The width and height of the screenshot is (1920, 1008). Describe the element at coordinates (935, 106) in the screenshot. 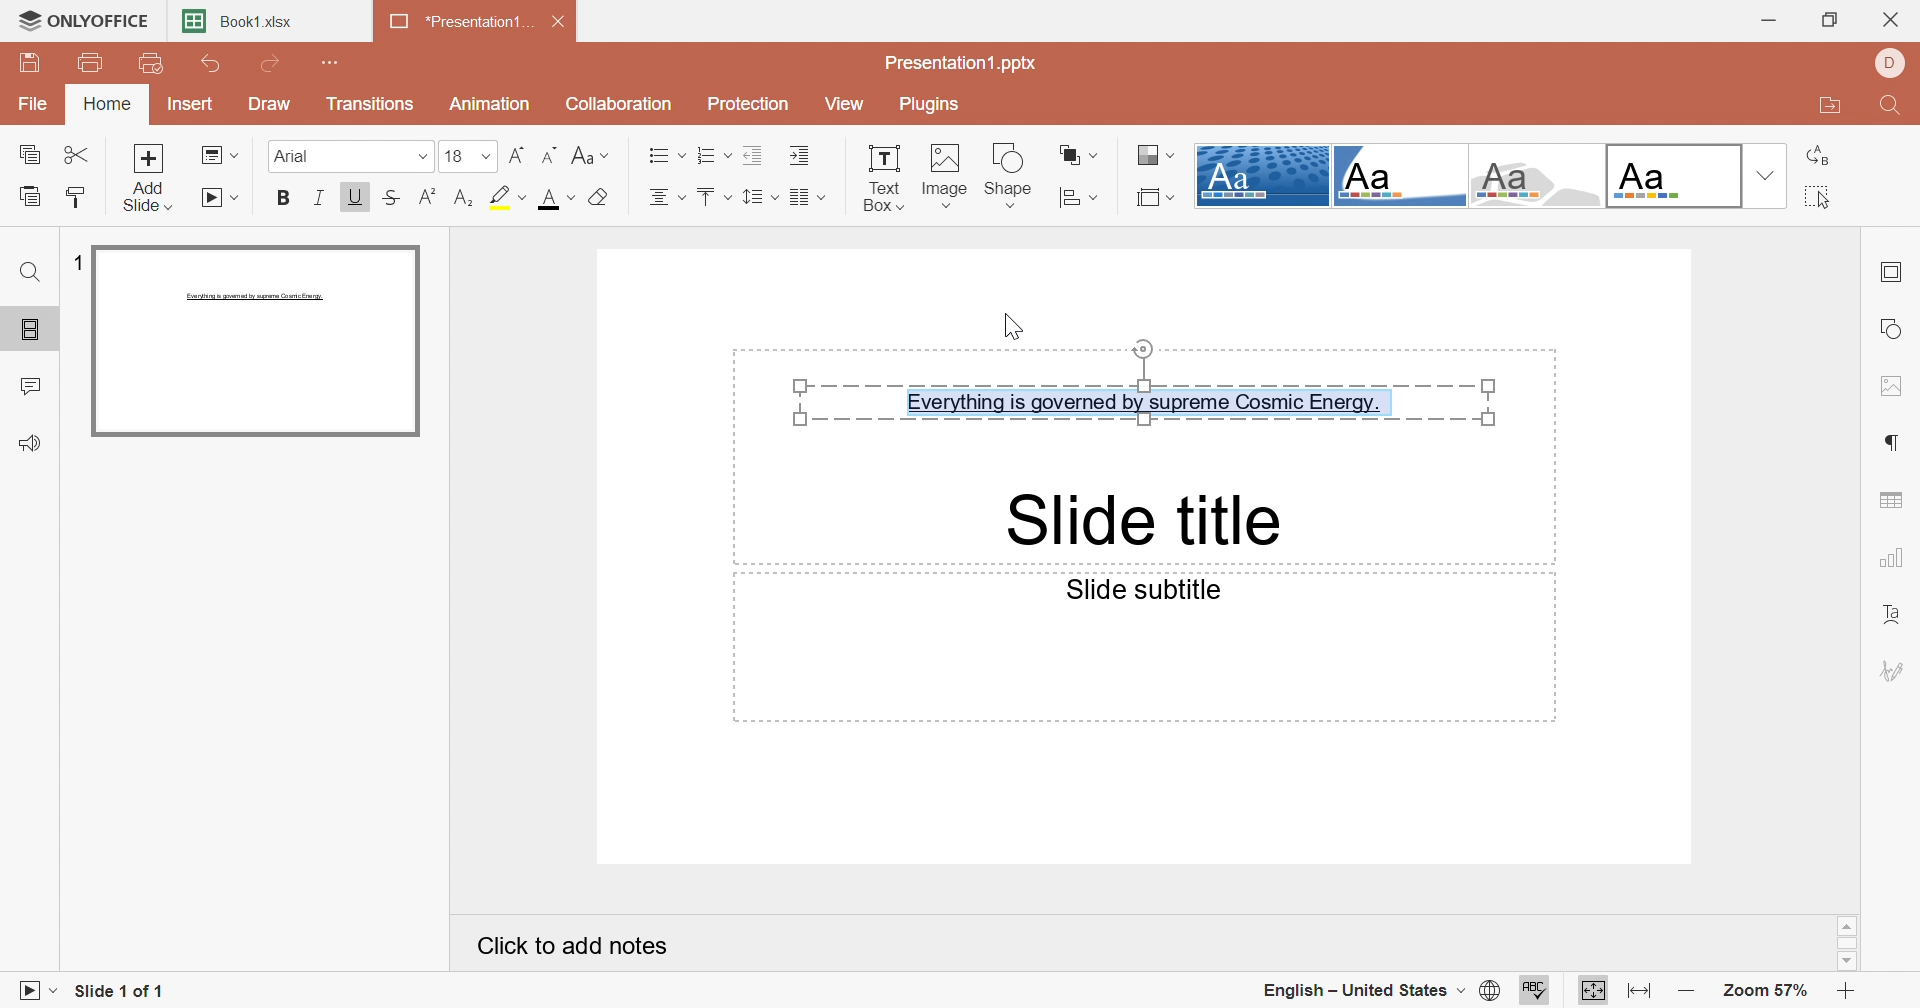

I see `Plugins` at that location.